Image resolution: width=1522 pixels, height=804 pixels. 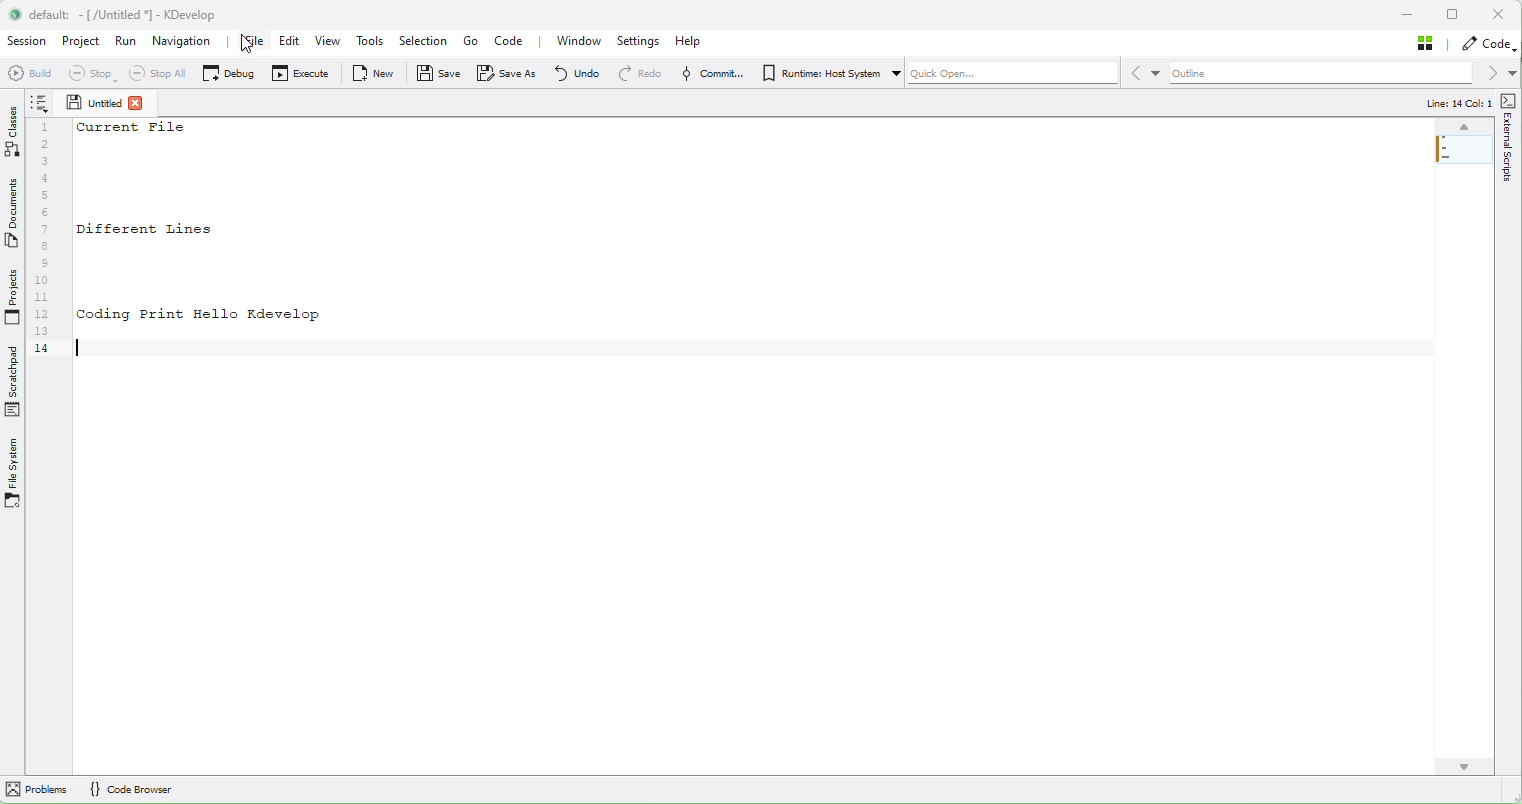 What do you see at coordinates (1343, 73) in the screenshot?
I see `Outline` at bounding box center [1343, 73].